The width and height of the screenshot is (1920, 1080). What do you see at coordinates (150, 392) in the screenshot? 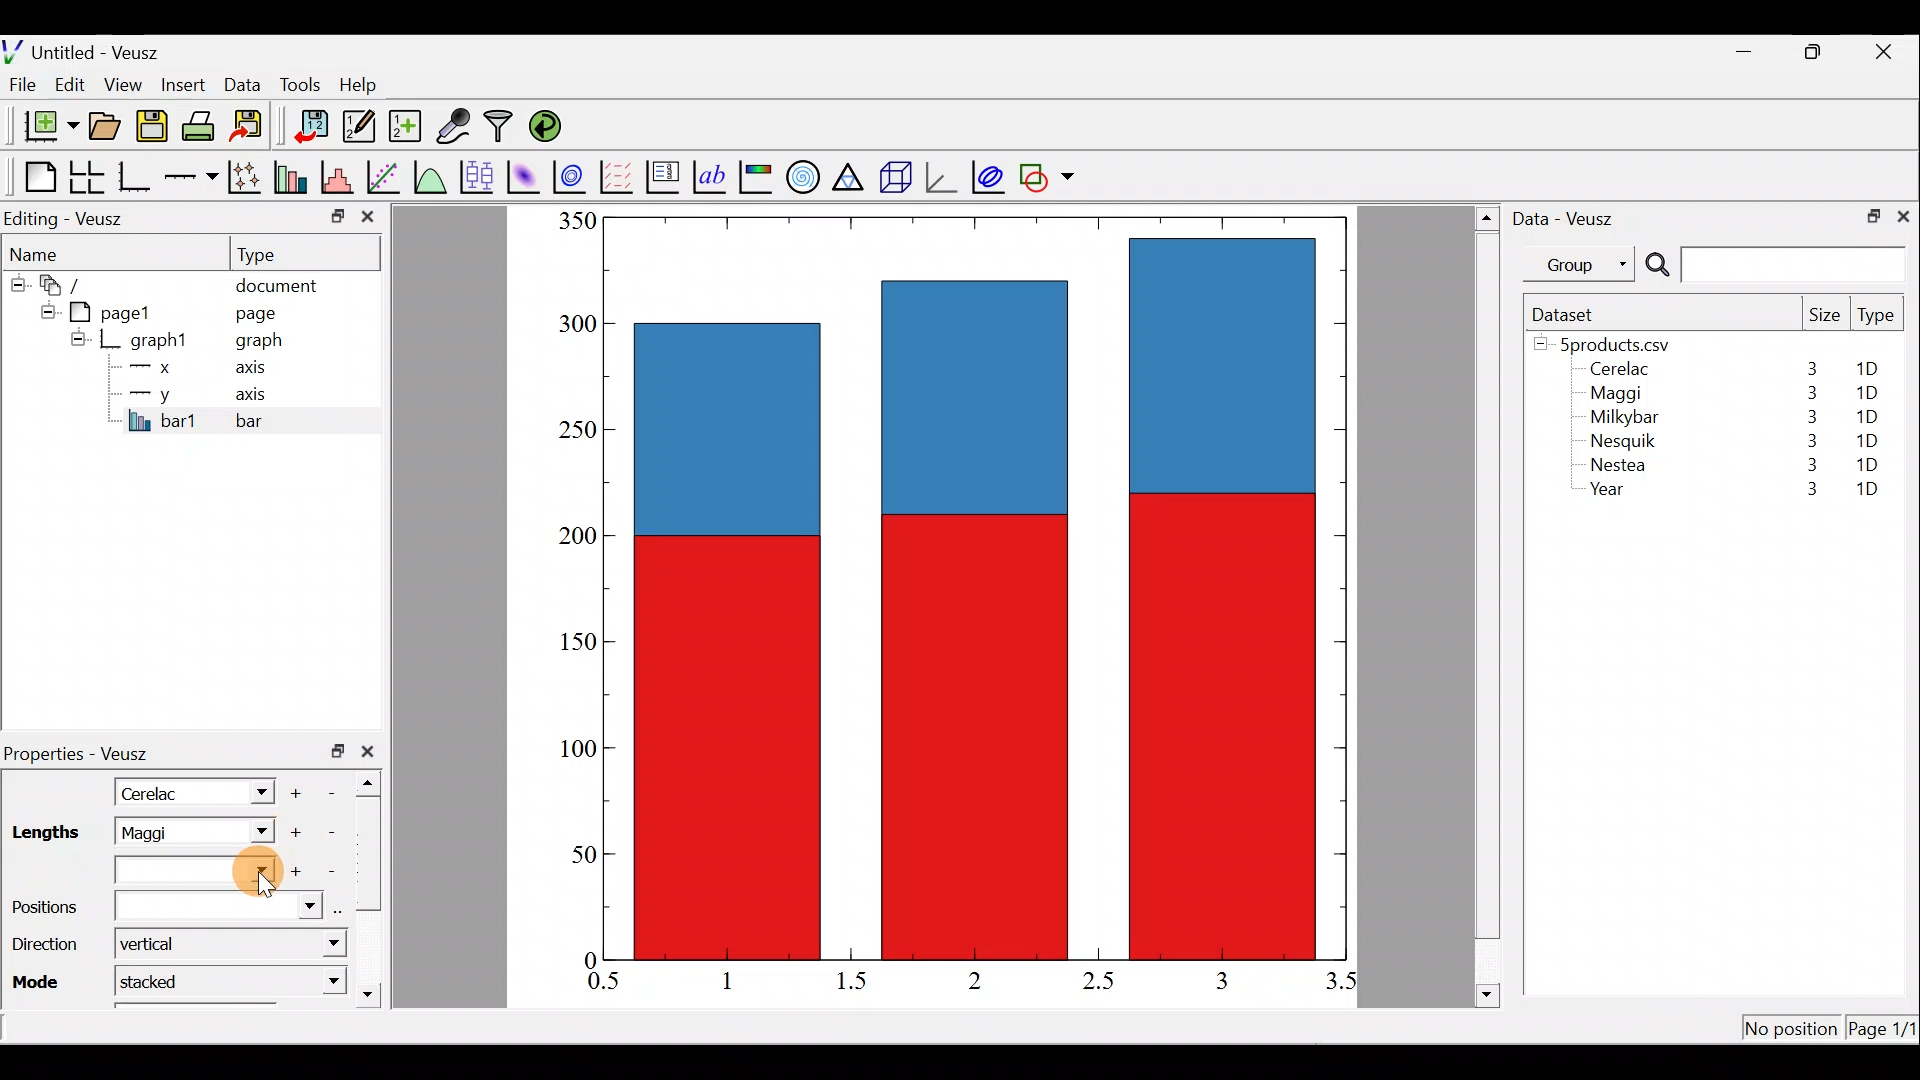
I see `y` at bounding box center [150, 392].